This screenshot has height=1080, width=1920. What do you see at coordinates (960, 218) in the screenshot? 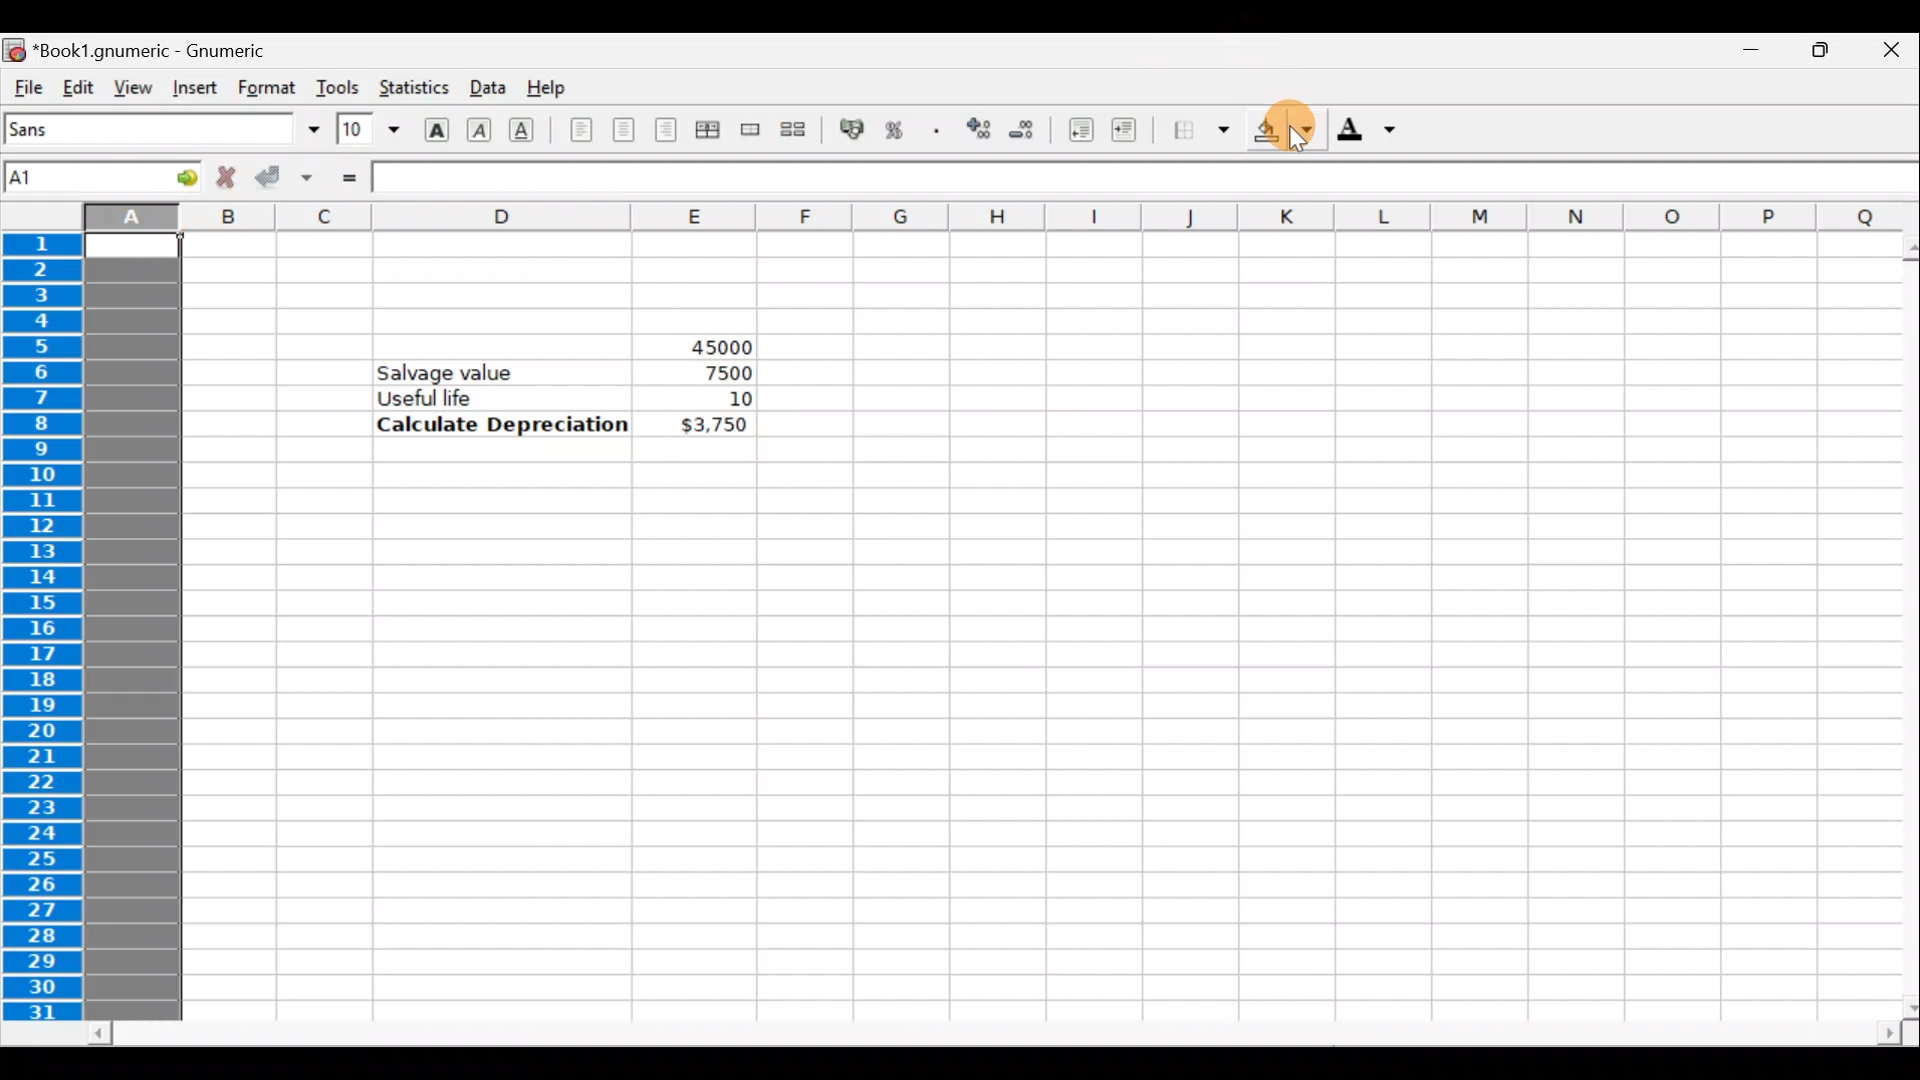
I see `Columns` at bounding box center [960, 218].